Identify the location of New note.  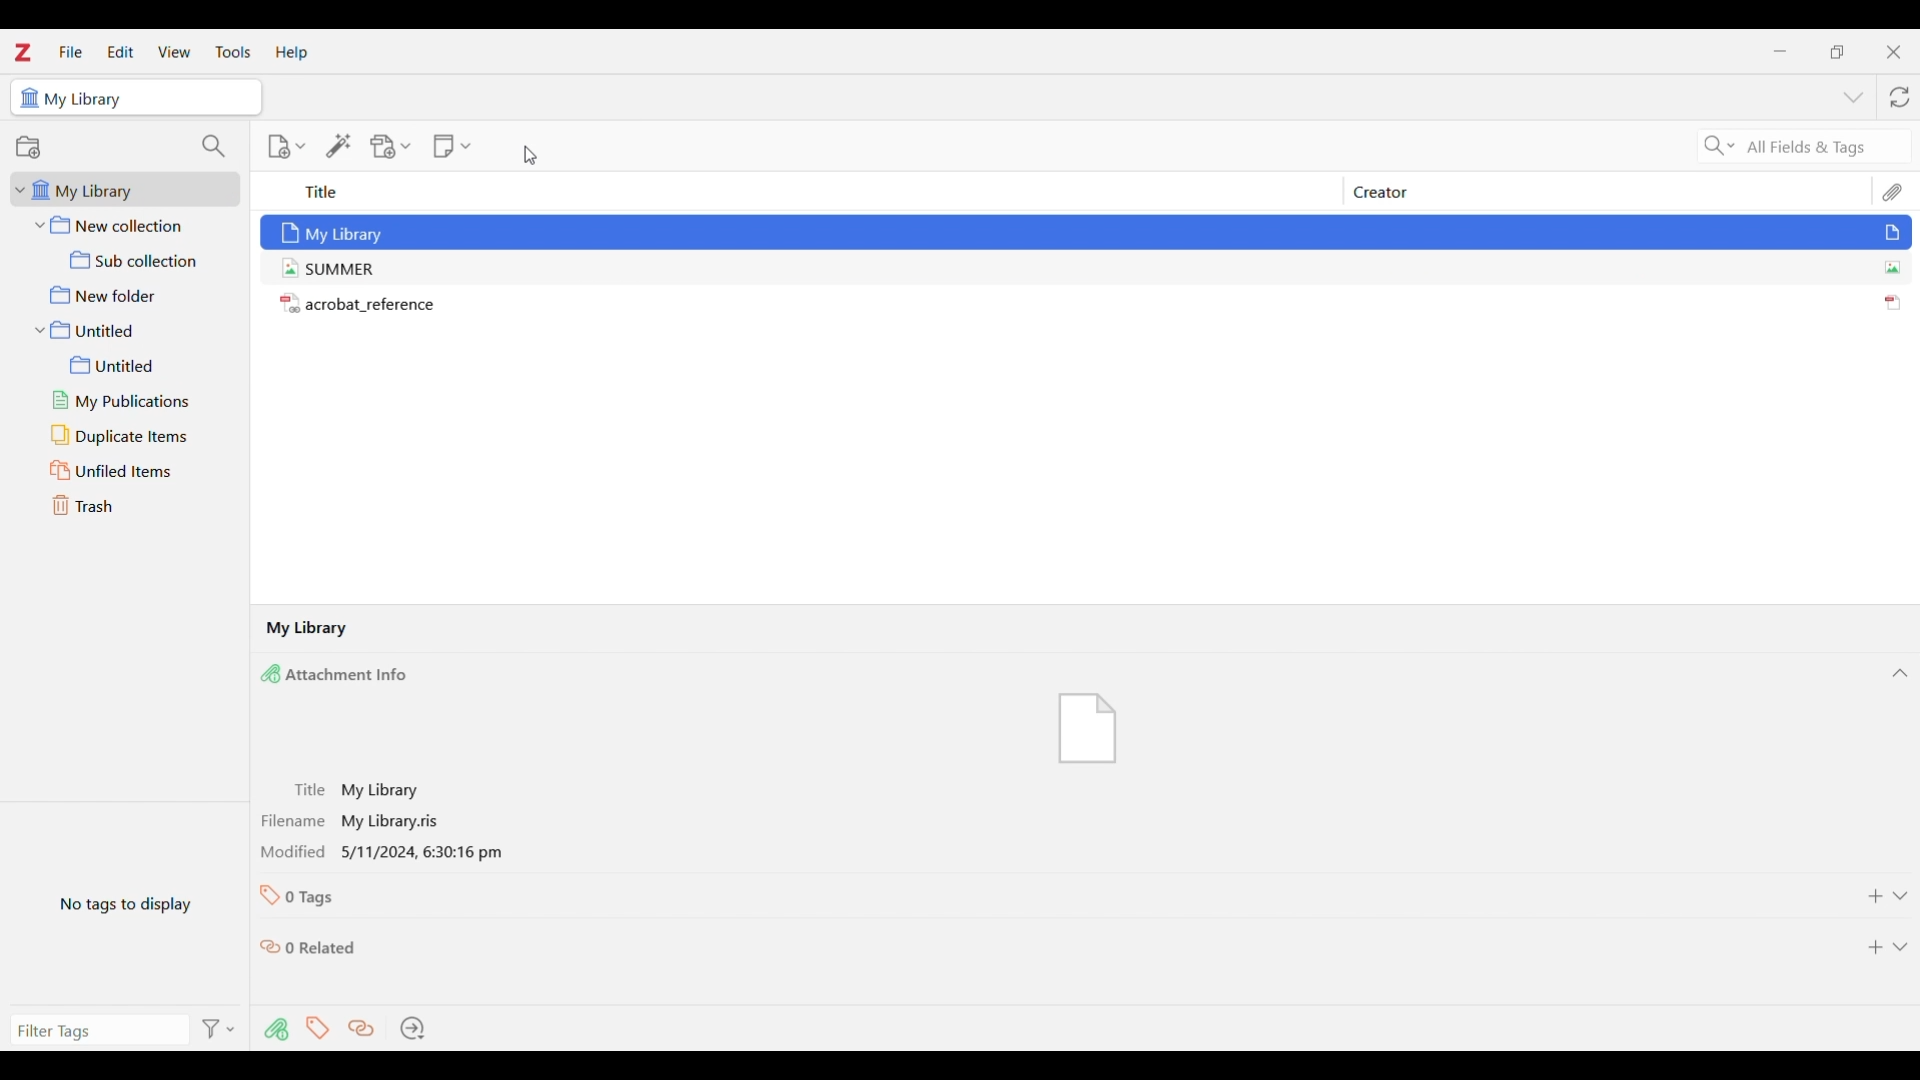
(448, 147).